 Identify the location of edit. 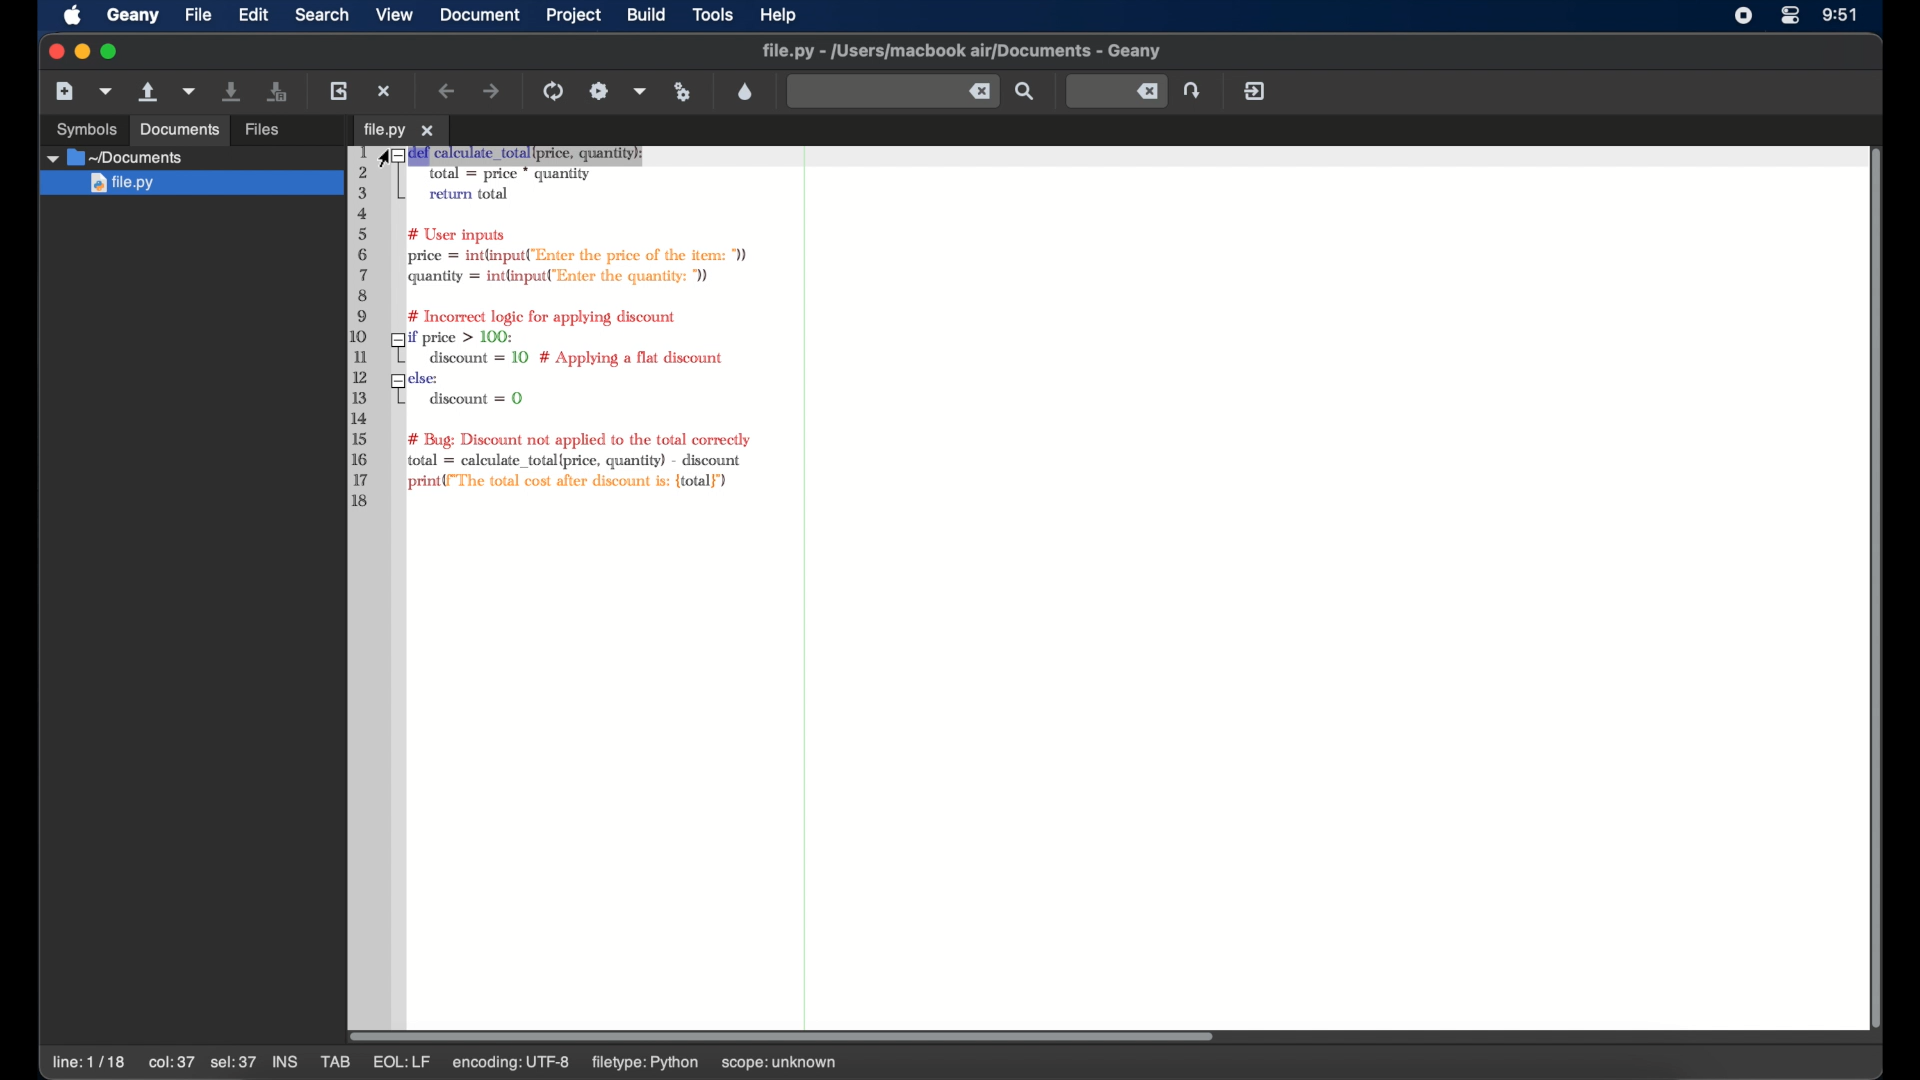
(252, 15).